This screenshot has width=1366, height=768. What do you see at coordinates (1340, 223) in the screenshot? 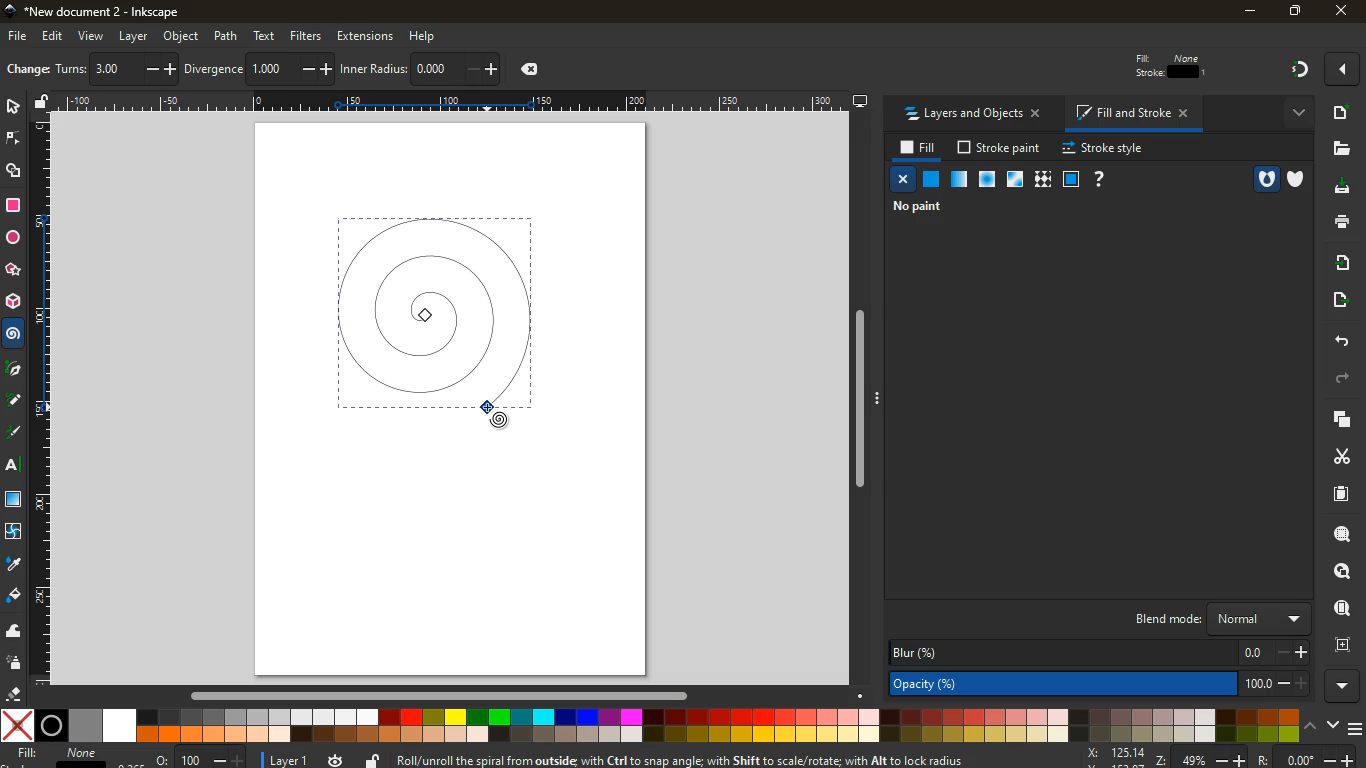
I see `print` at bounding box center [1340, 223].